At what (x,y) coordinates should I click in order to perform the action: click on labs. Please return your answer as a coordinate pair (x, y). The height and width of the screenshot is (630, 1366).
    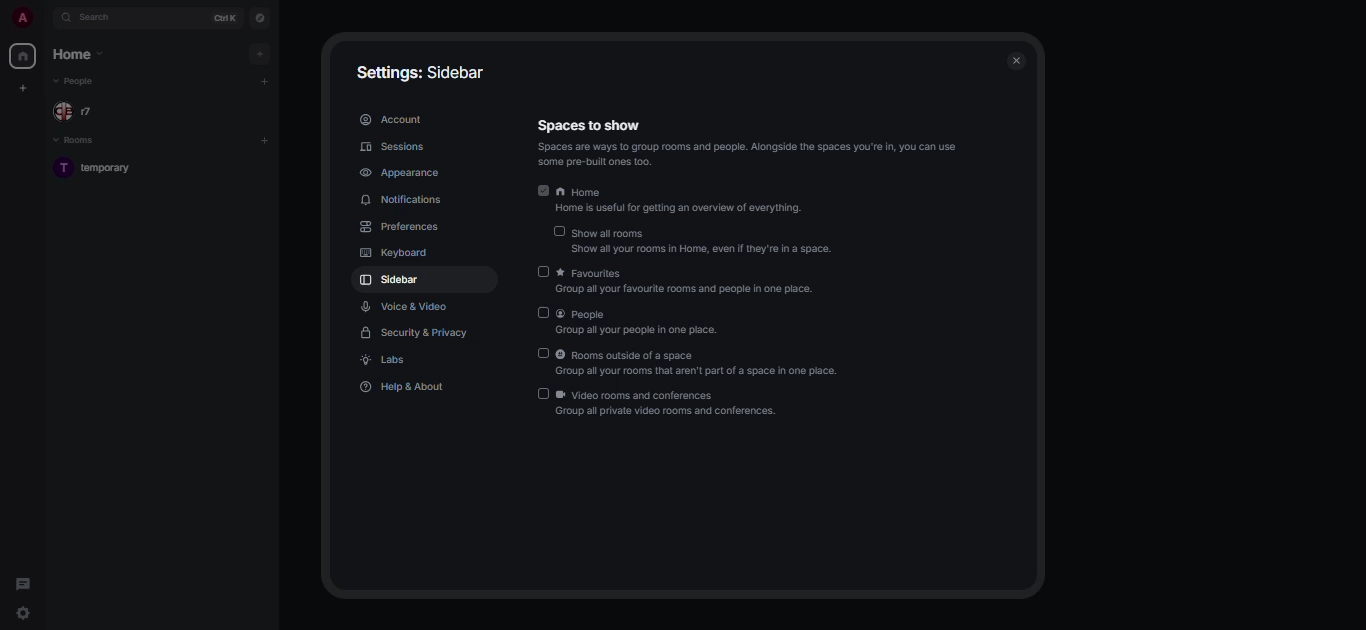
    Looking at the image, I should click on (388, 362).